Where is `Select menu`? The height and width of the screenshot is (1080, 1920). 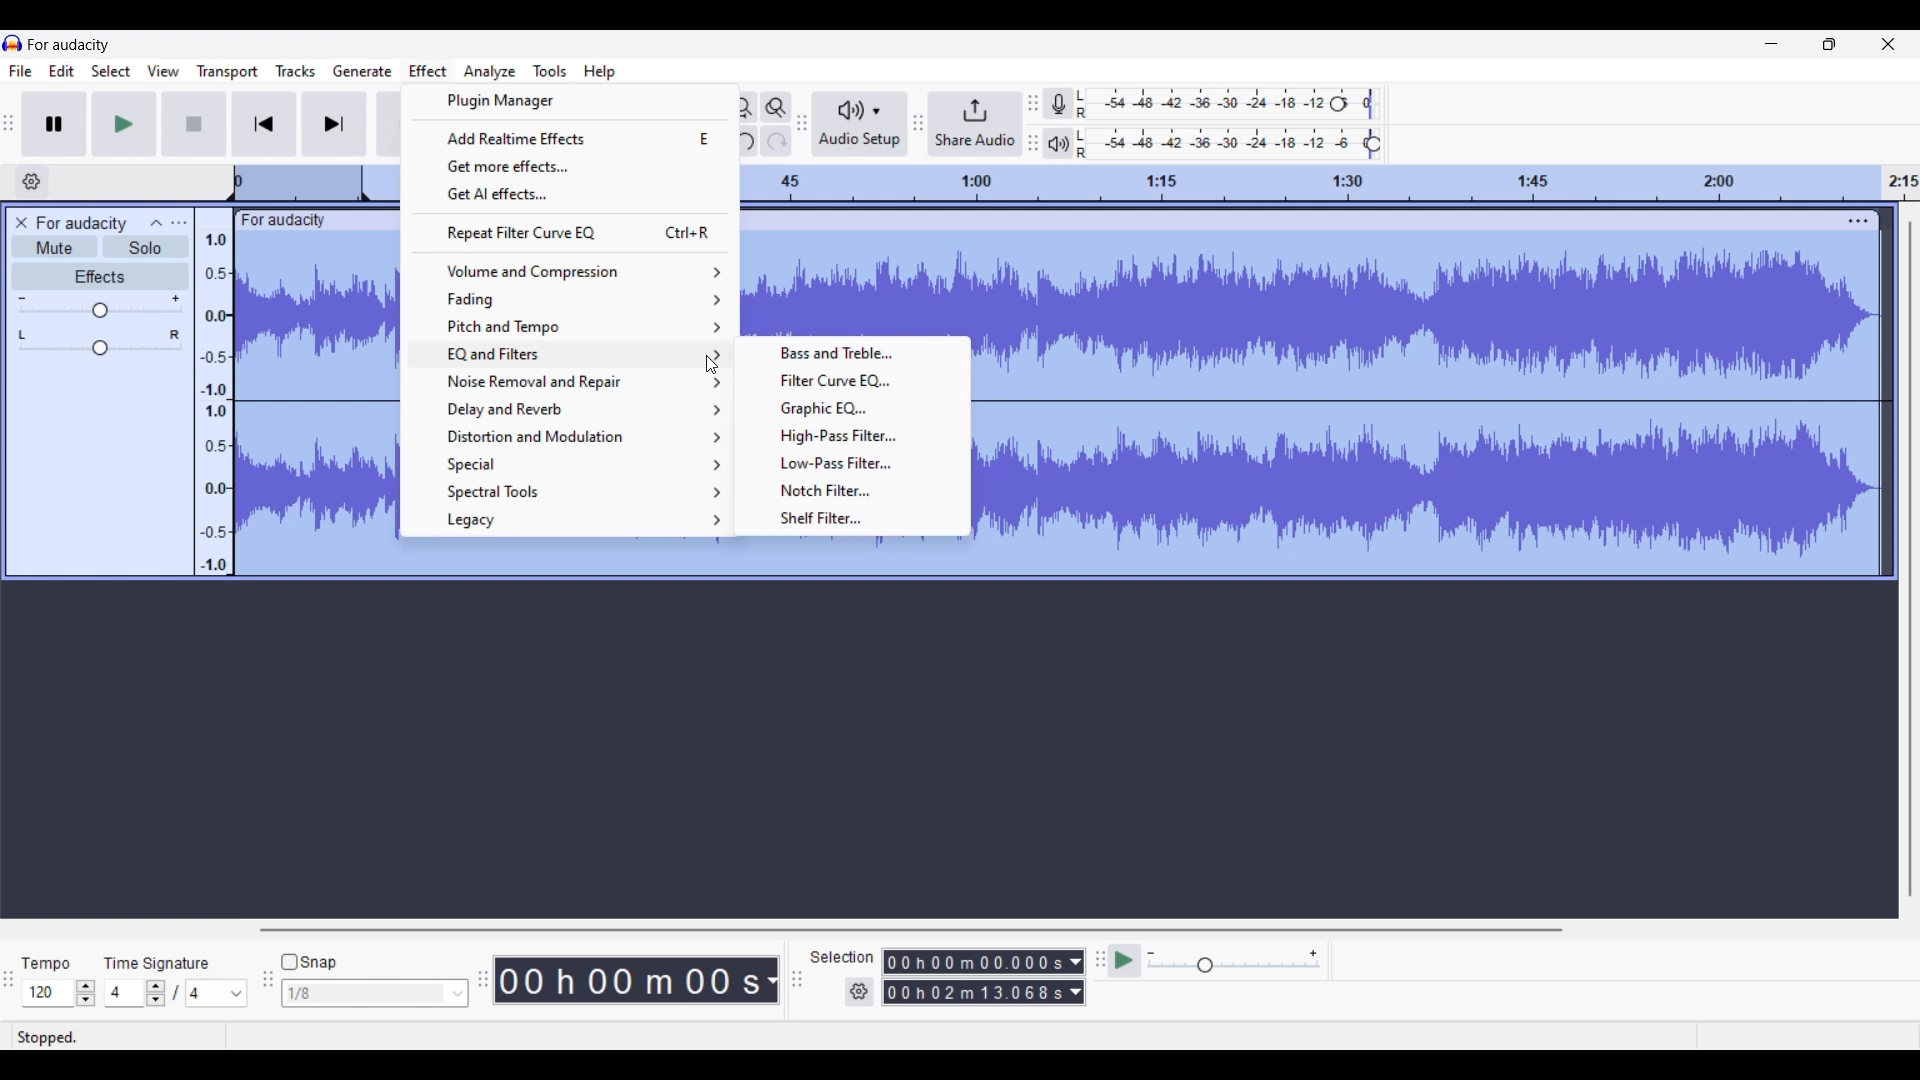 Select menu is located at coordinates (111, 72).